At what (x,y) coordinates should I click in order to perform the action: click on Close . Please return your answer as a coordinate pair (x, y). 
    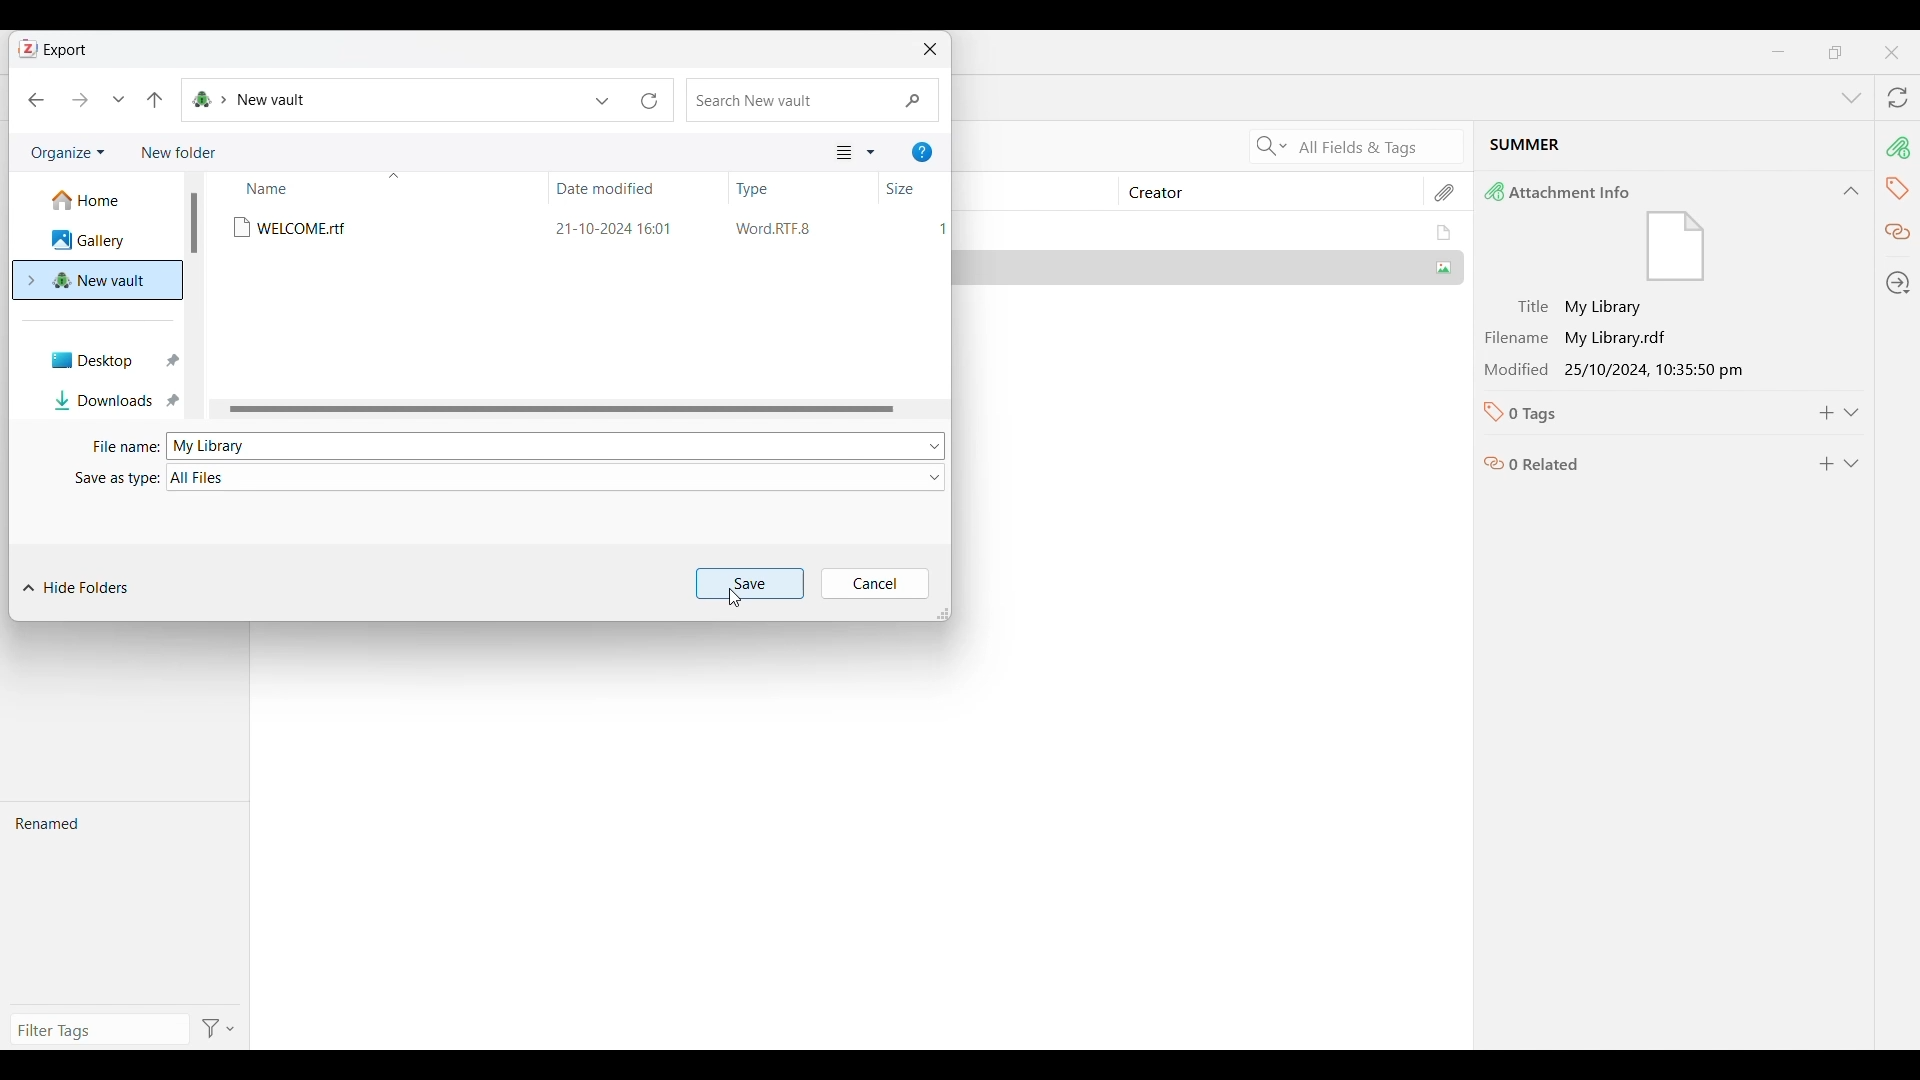
    Looking at the image, I should click on (930, 49).